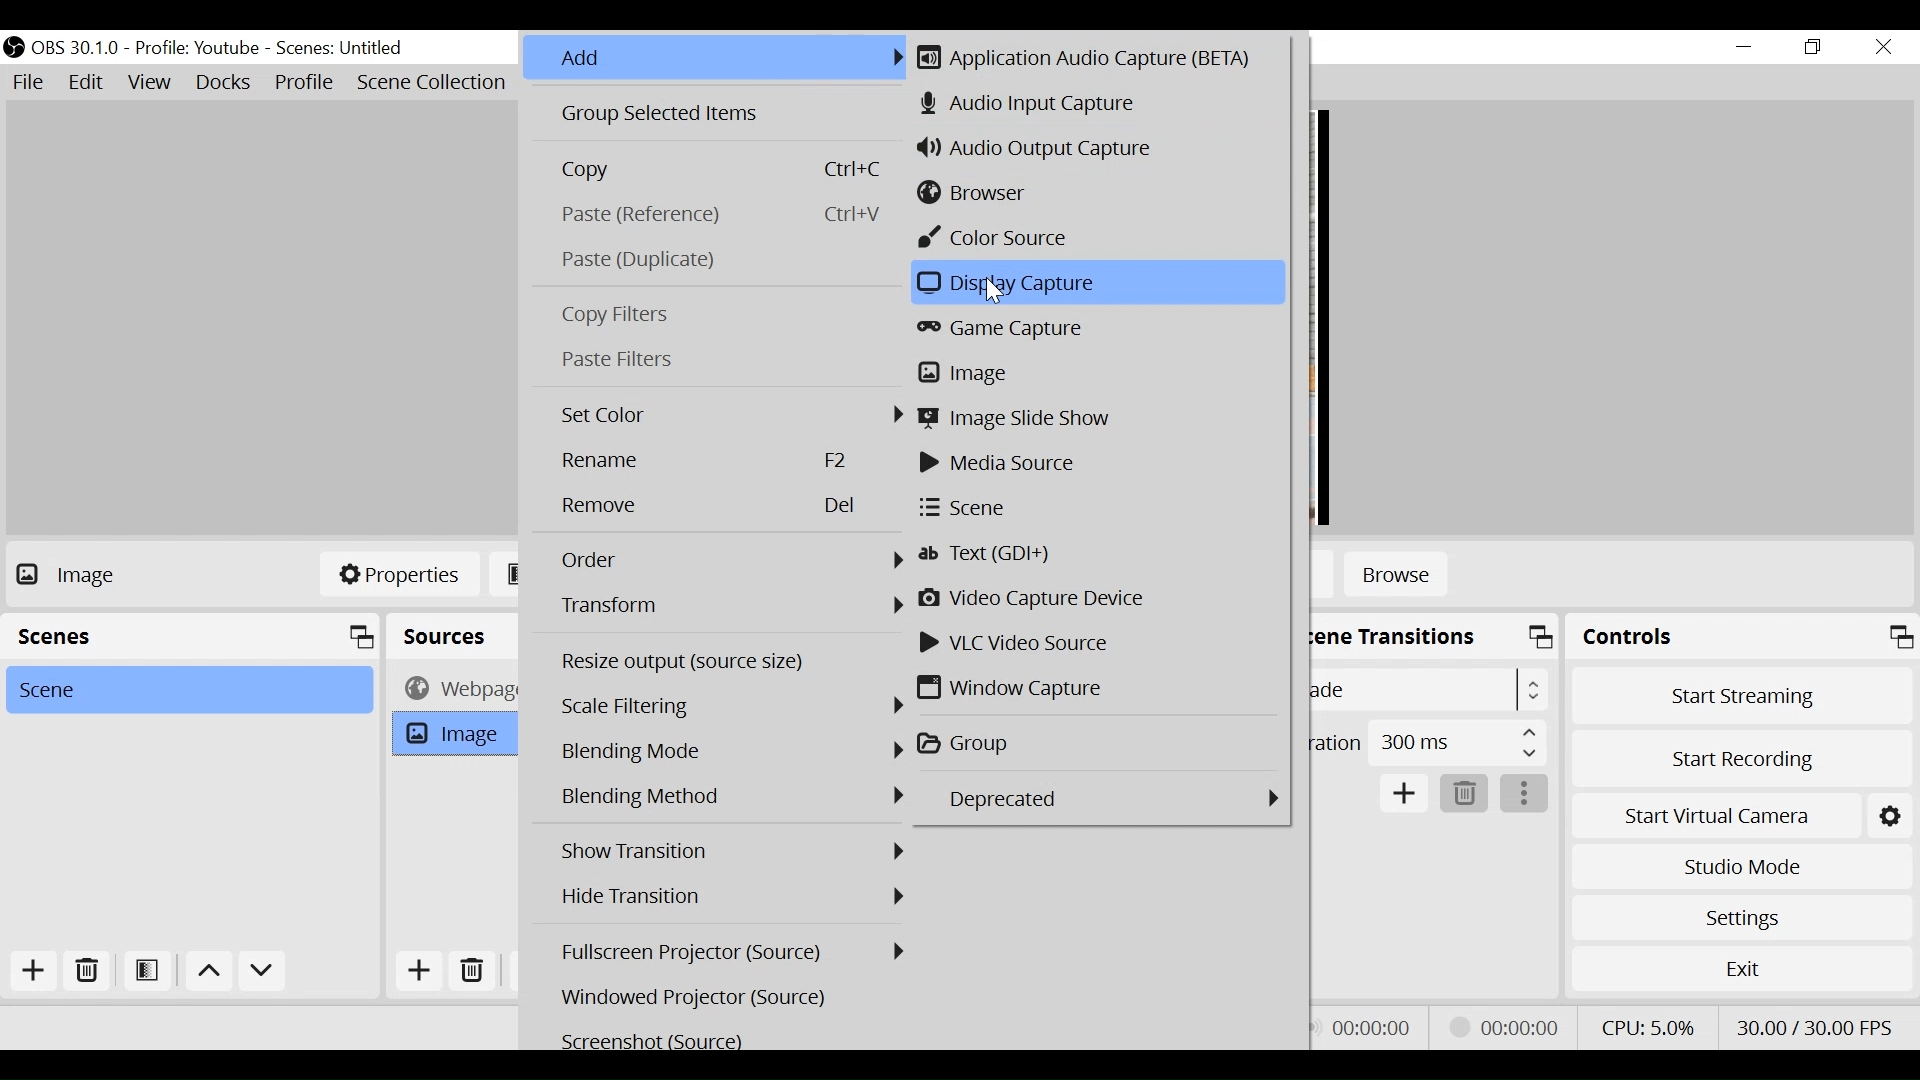 The width and height of the screenshot is (1920, 1080). I want to click on Video Capture Device, so click(1097, 598).